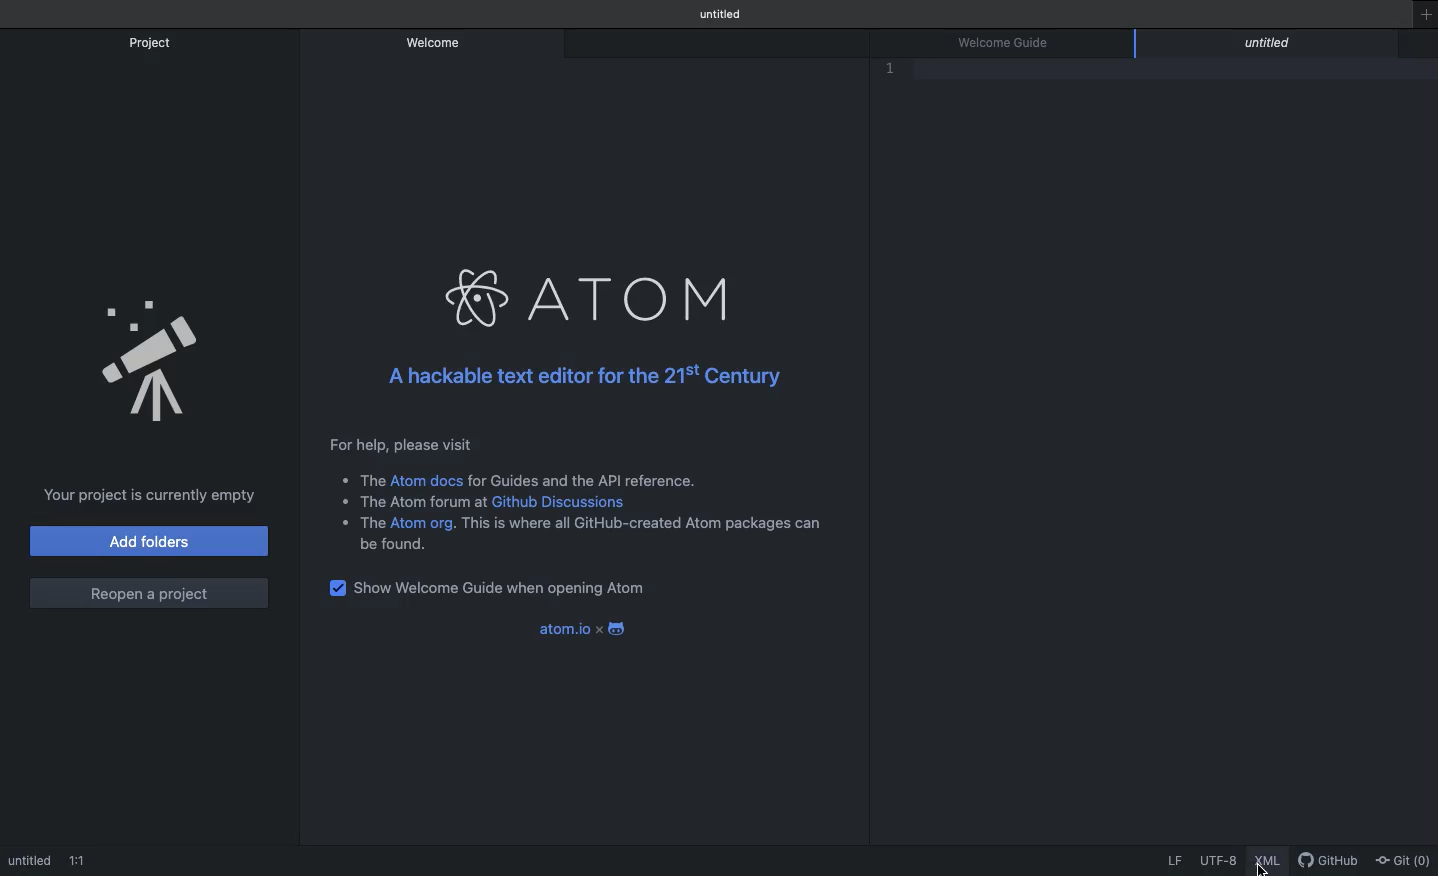  What do you see at coordinates (358, 522) in the screenshot?
I see `list item` at bounding box center [358, 522].